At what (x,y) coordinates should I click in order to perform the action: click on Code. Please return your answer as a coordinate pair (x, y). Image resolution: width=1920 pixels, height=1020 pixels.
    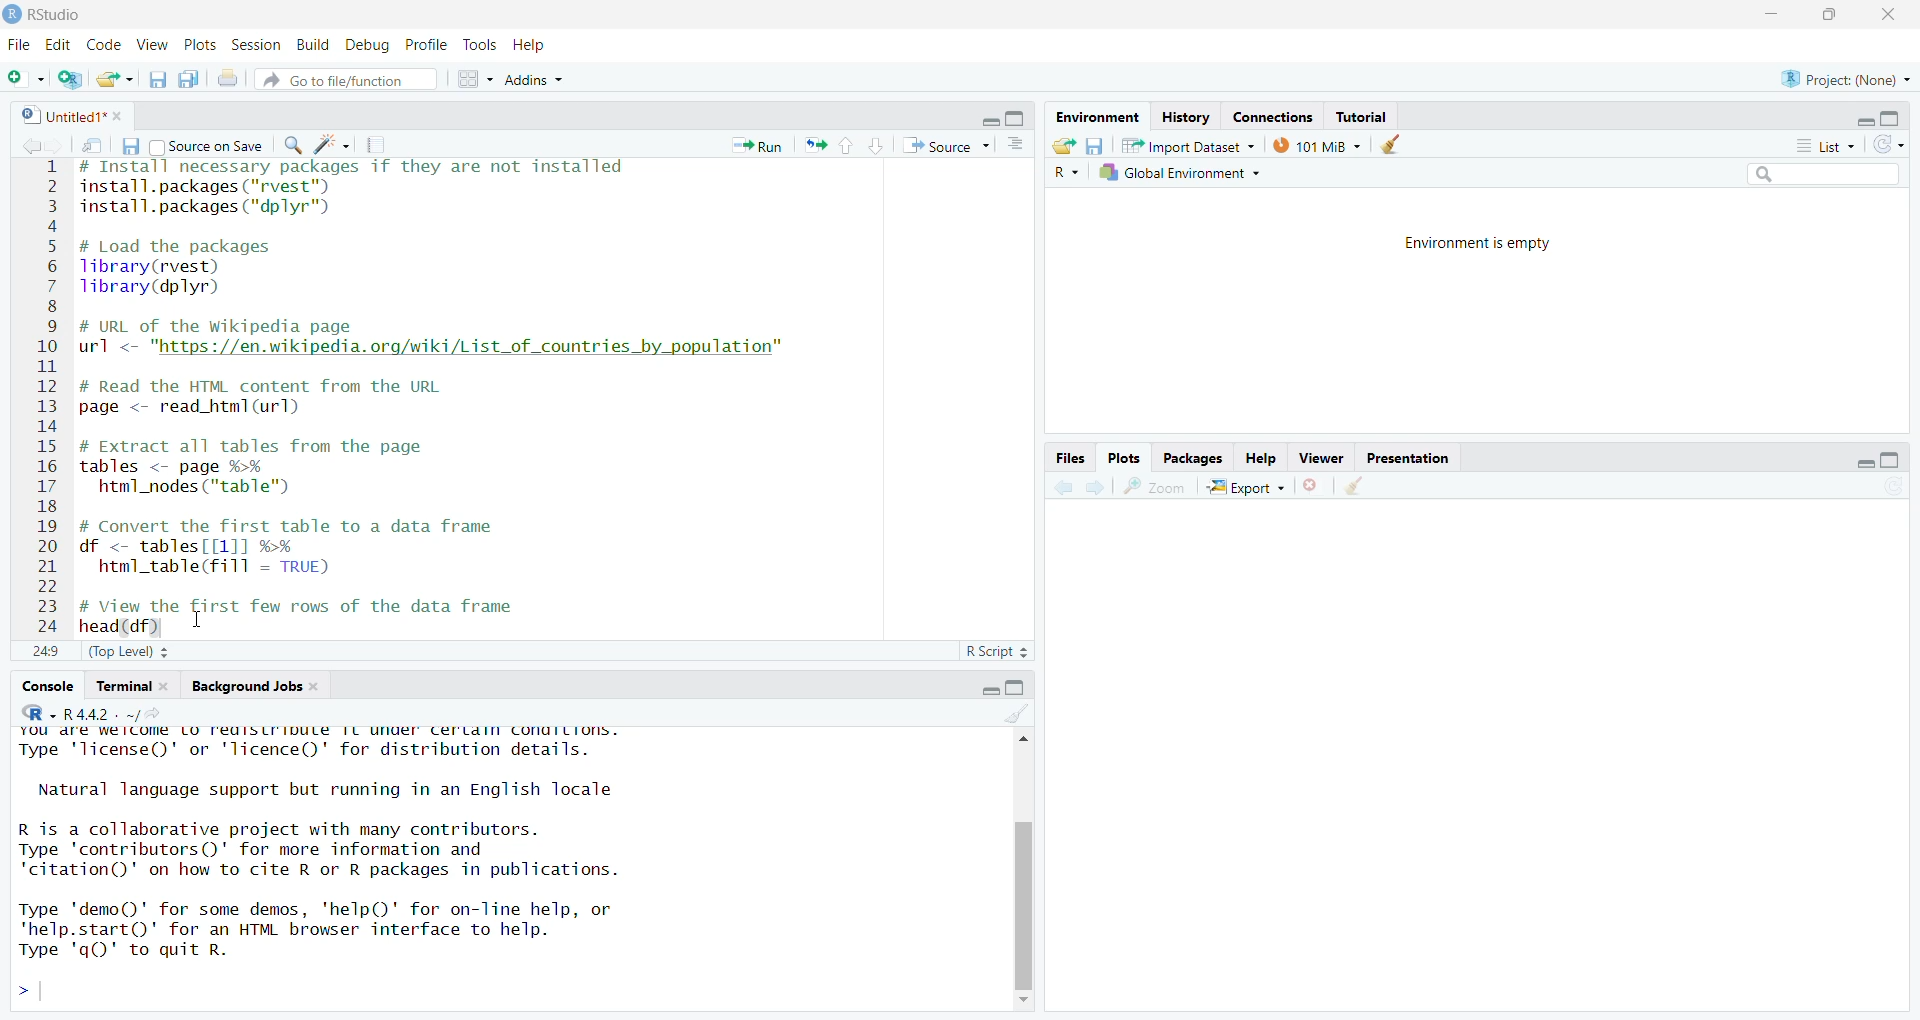
    Looking at the image, I should click on (103, 44).